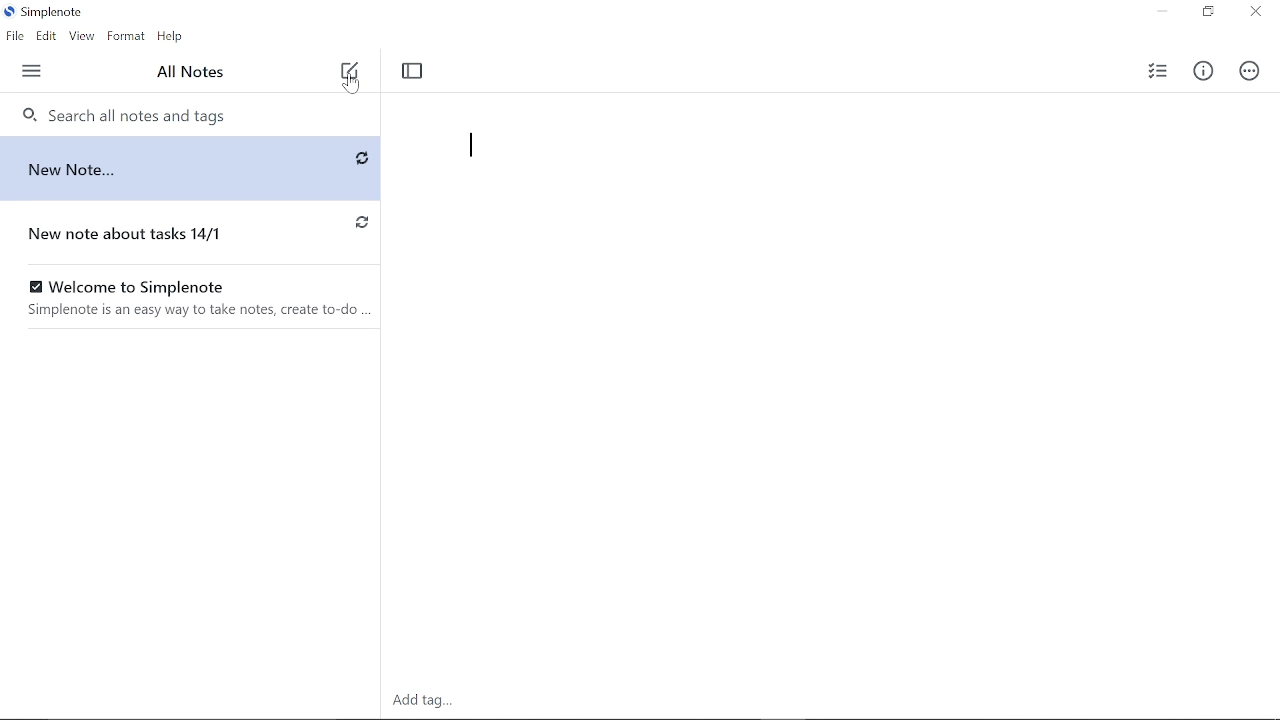  I want to click on Insert checklist, so click(1154, 71).